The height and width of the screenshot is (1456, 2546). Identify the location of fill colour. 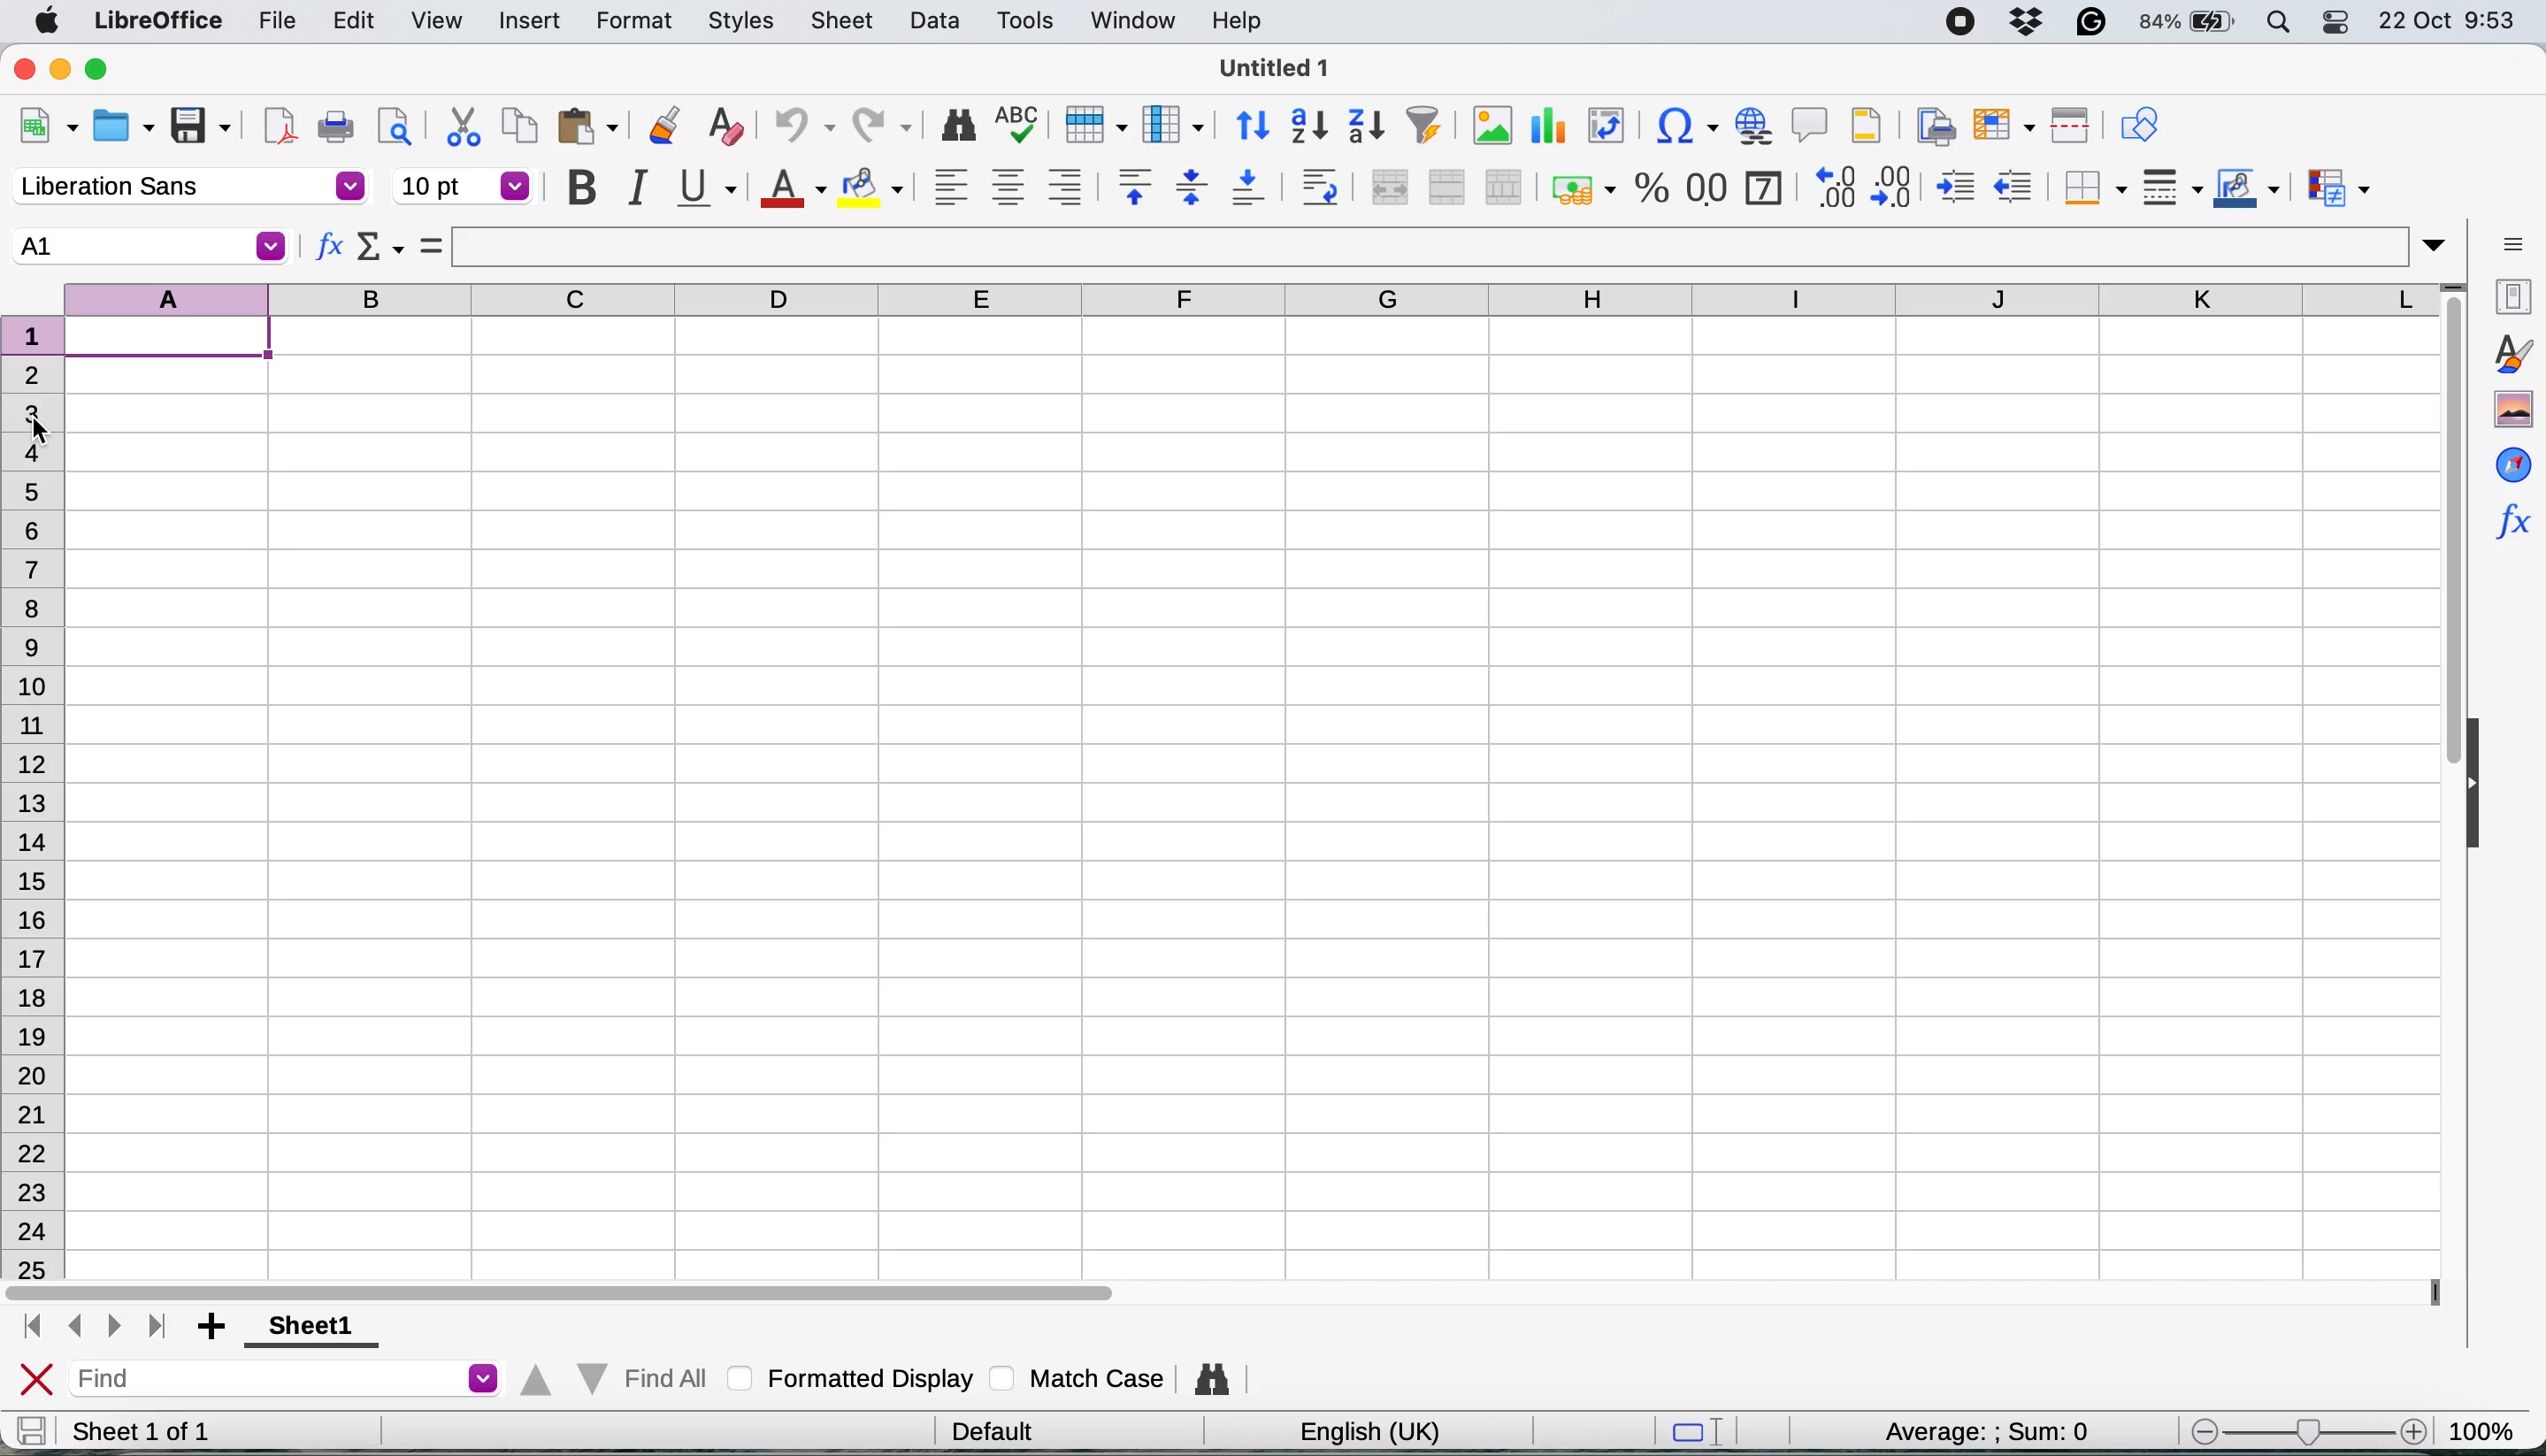
(876, 188).